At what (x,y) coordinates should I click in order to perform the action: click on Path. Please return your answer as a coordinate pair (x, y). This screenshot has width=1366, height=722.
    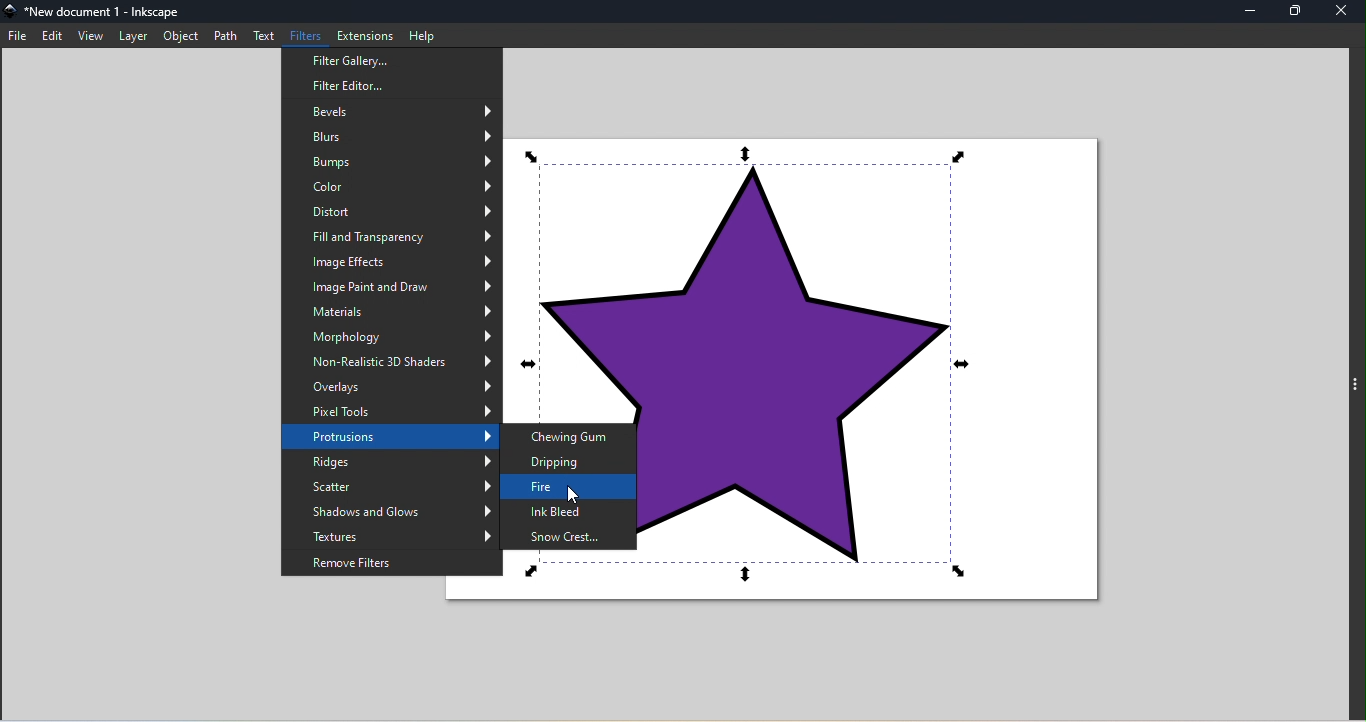
    Looking at the image, I should click on (225, 35).